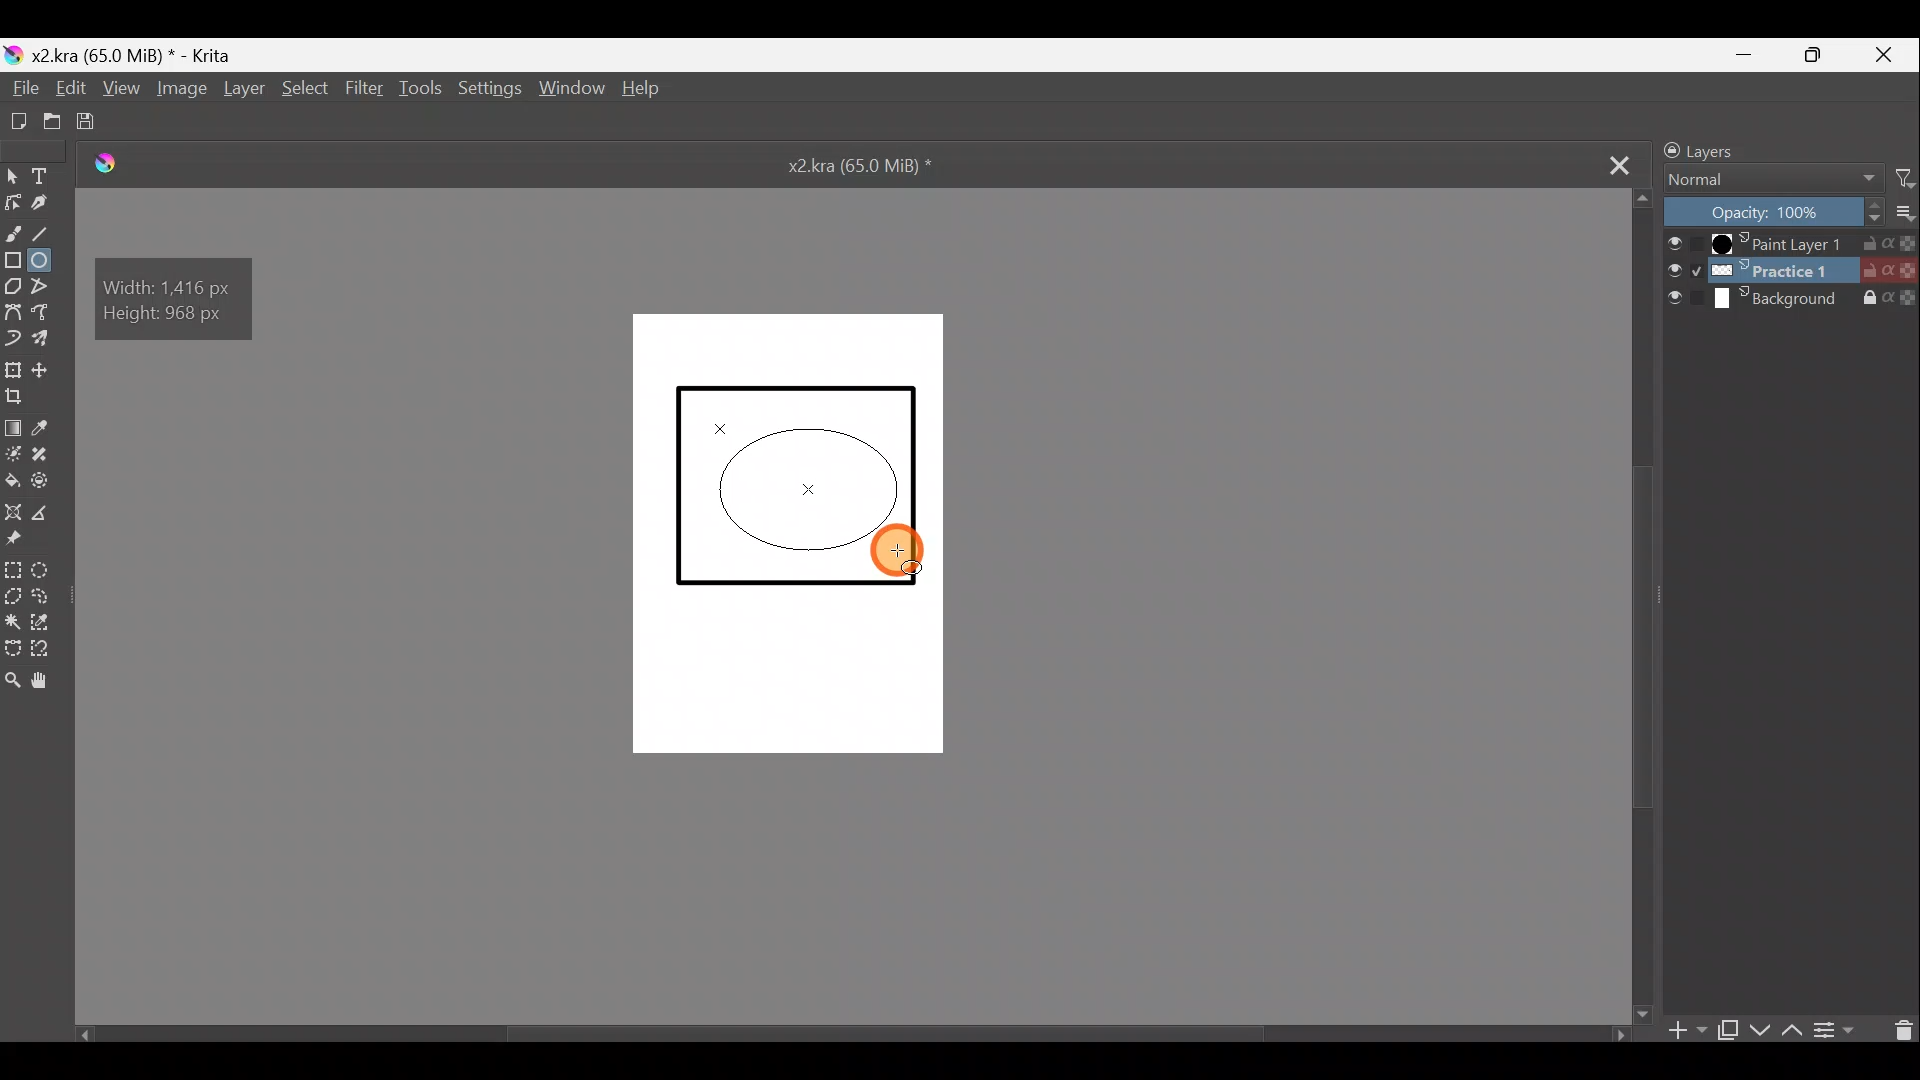  Describe the element at coordinates (119, 164) in the screenshot. I see `Logo` at that location.